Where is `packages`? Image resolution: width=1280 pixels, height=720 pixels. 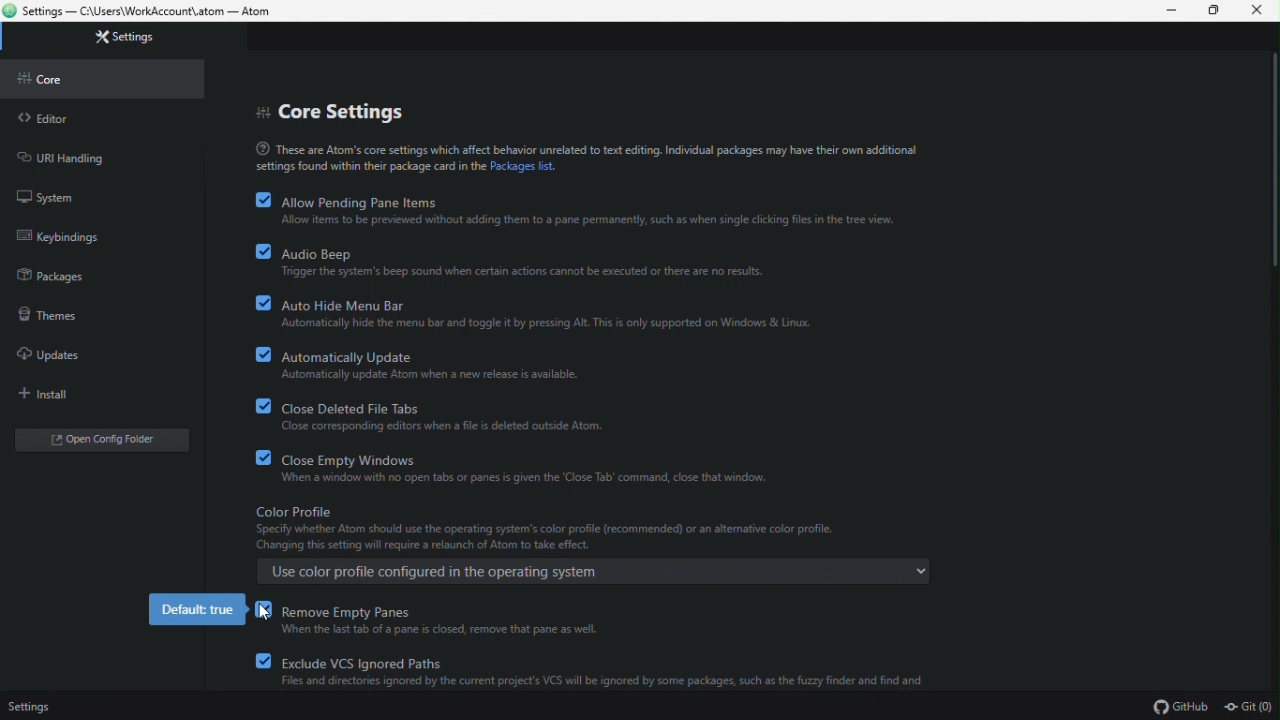 packages is located at coordinates (54, 272).